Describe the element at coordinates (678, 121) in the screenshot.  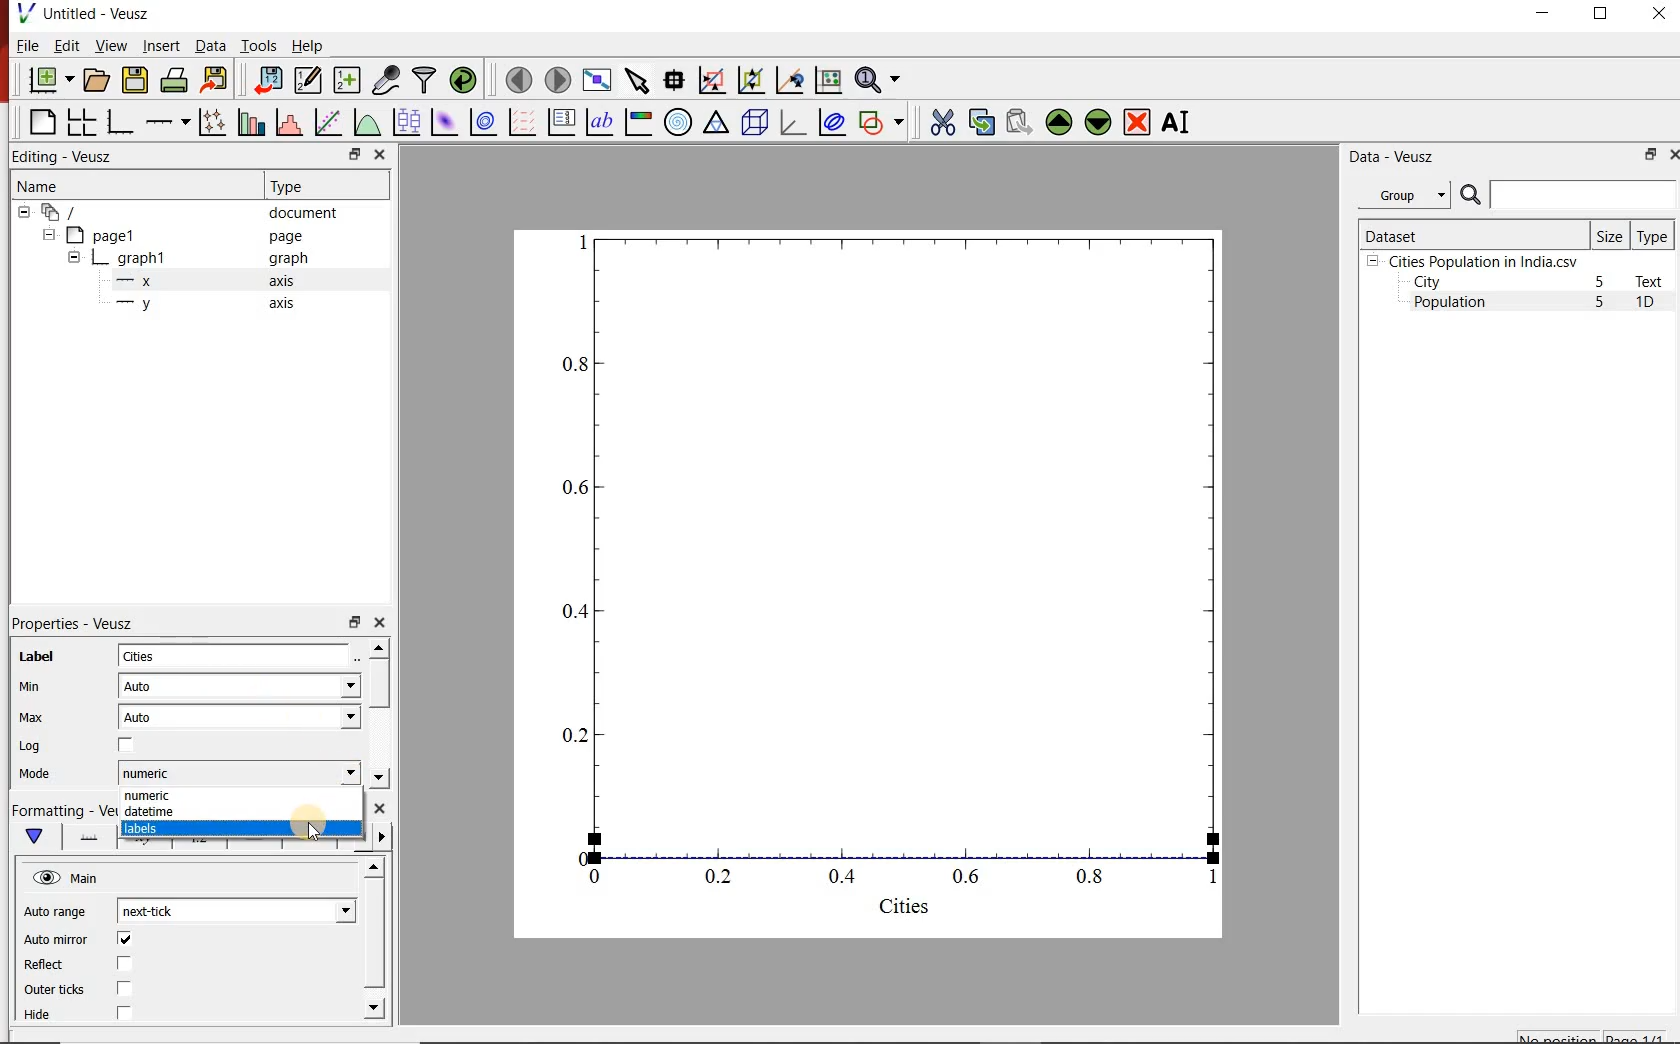
I see `polar graph` at that location.